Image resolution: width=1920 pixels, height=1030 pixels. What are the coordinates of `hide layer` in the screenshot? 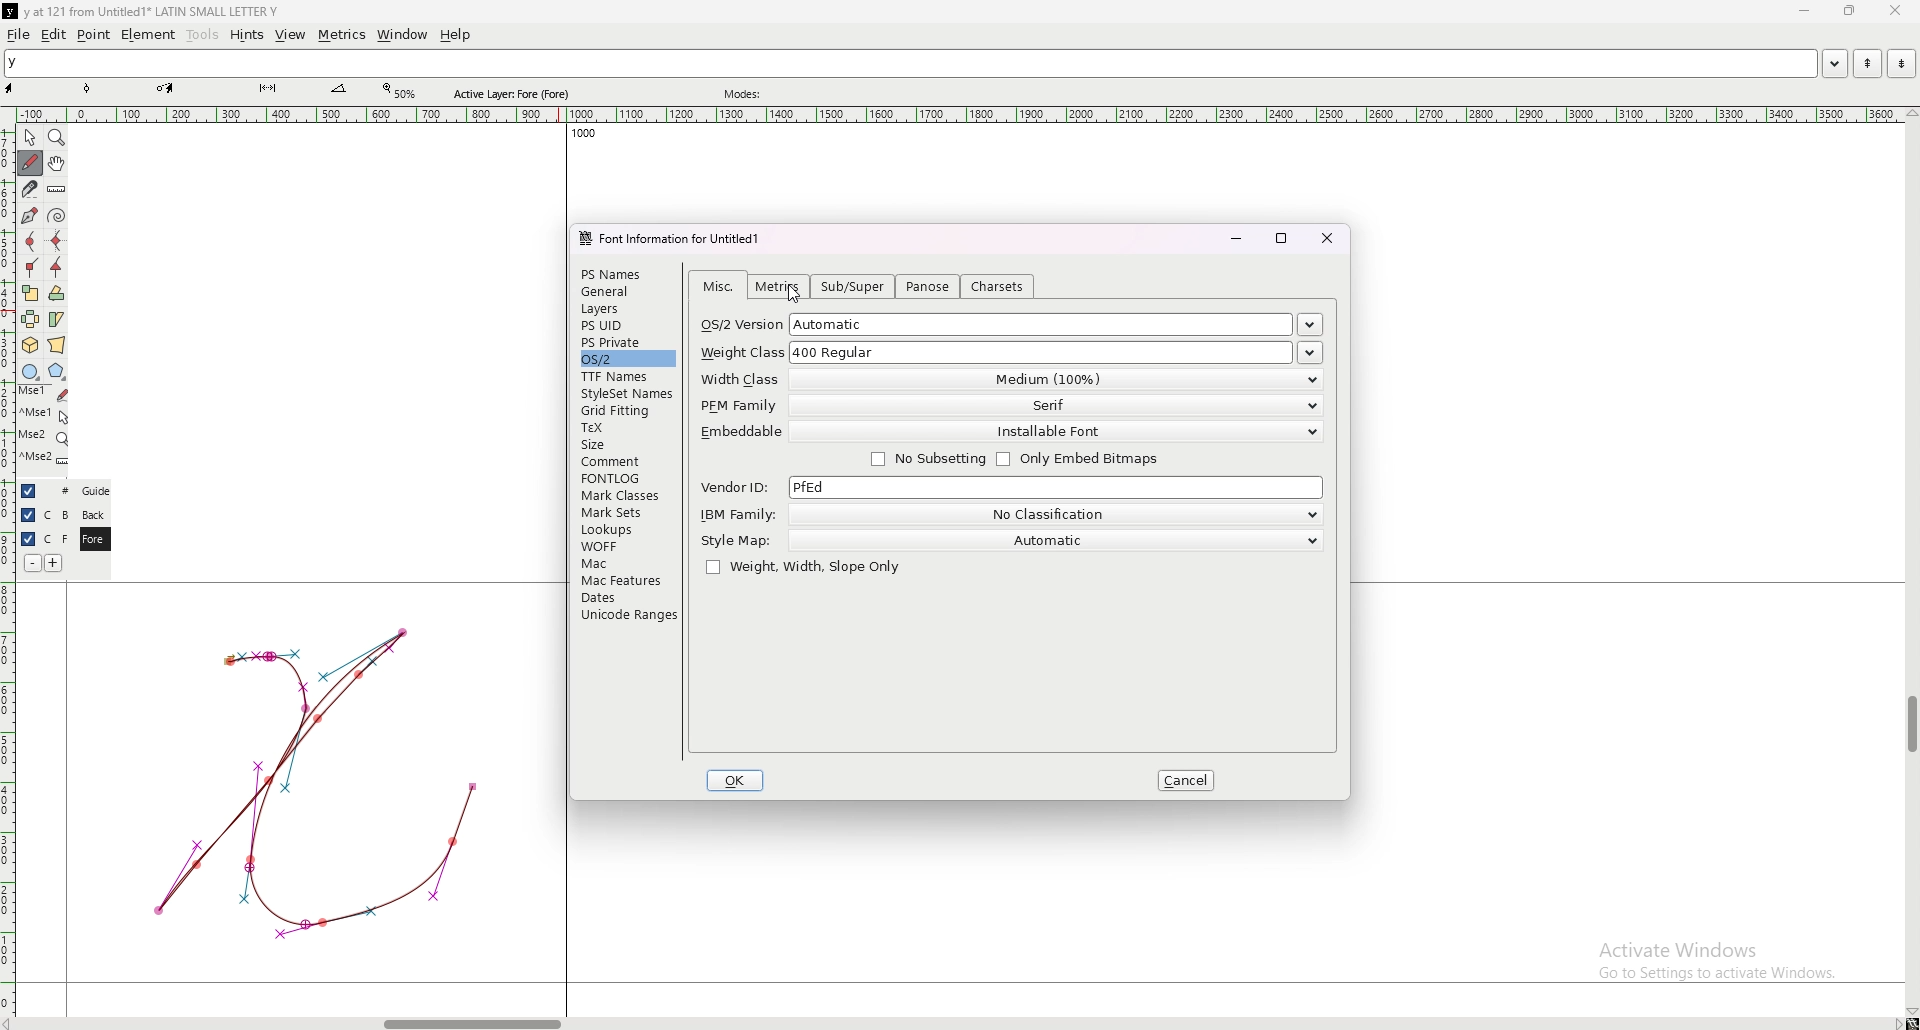 It's located at (28, 539).